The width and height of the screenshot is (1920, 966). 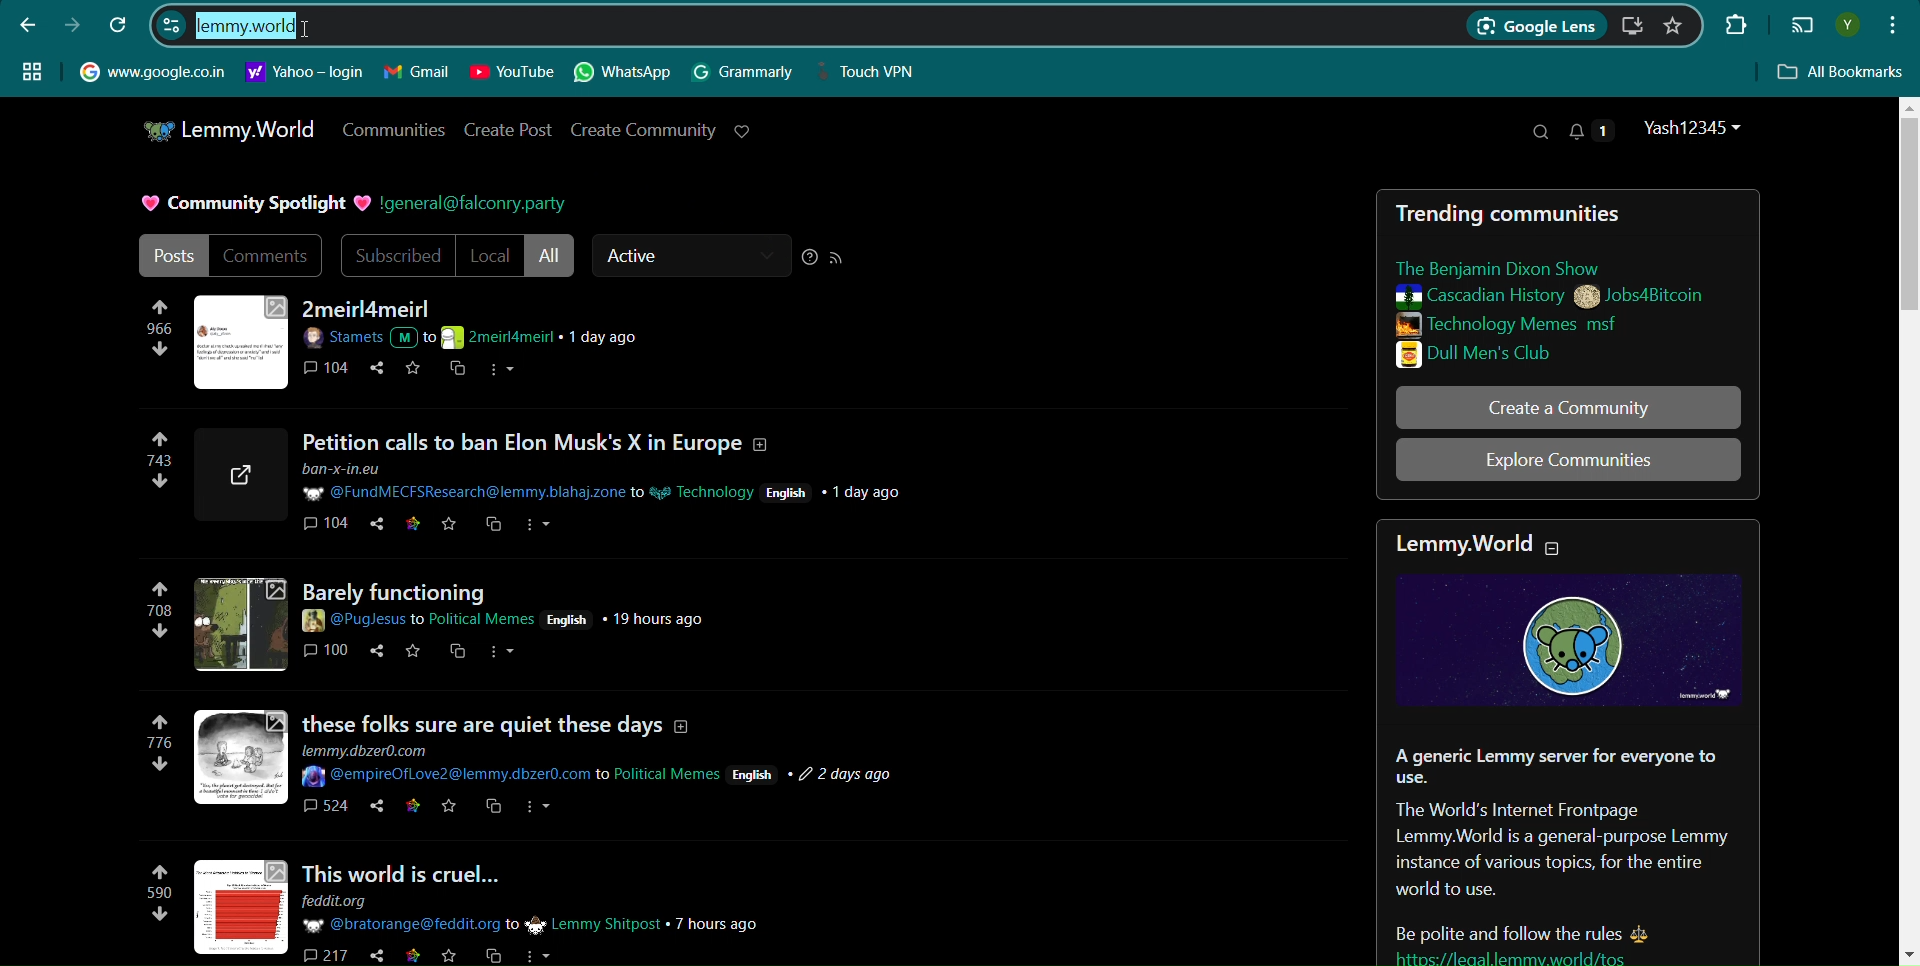 I want to click on more, so click(x=503, y=656).